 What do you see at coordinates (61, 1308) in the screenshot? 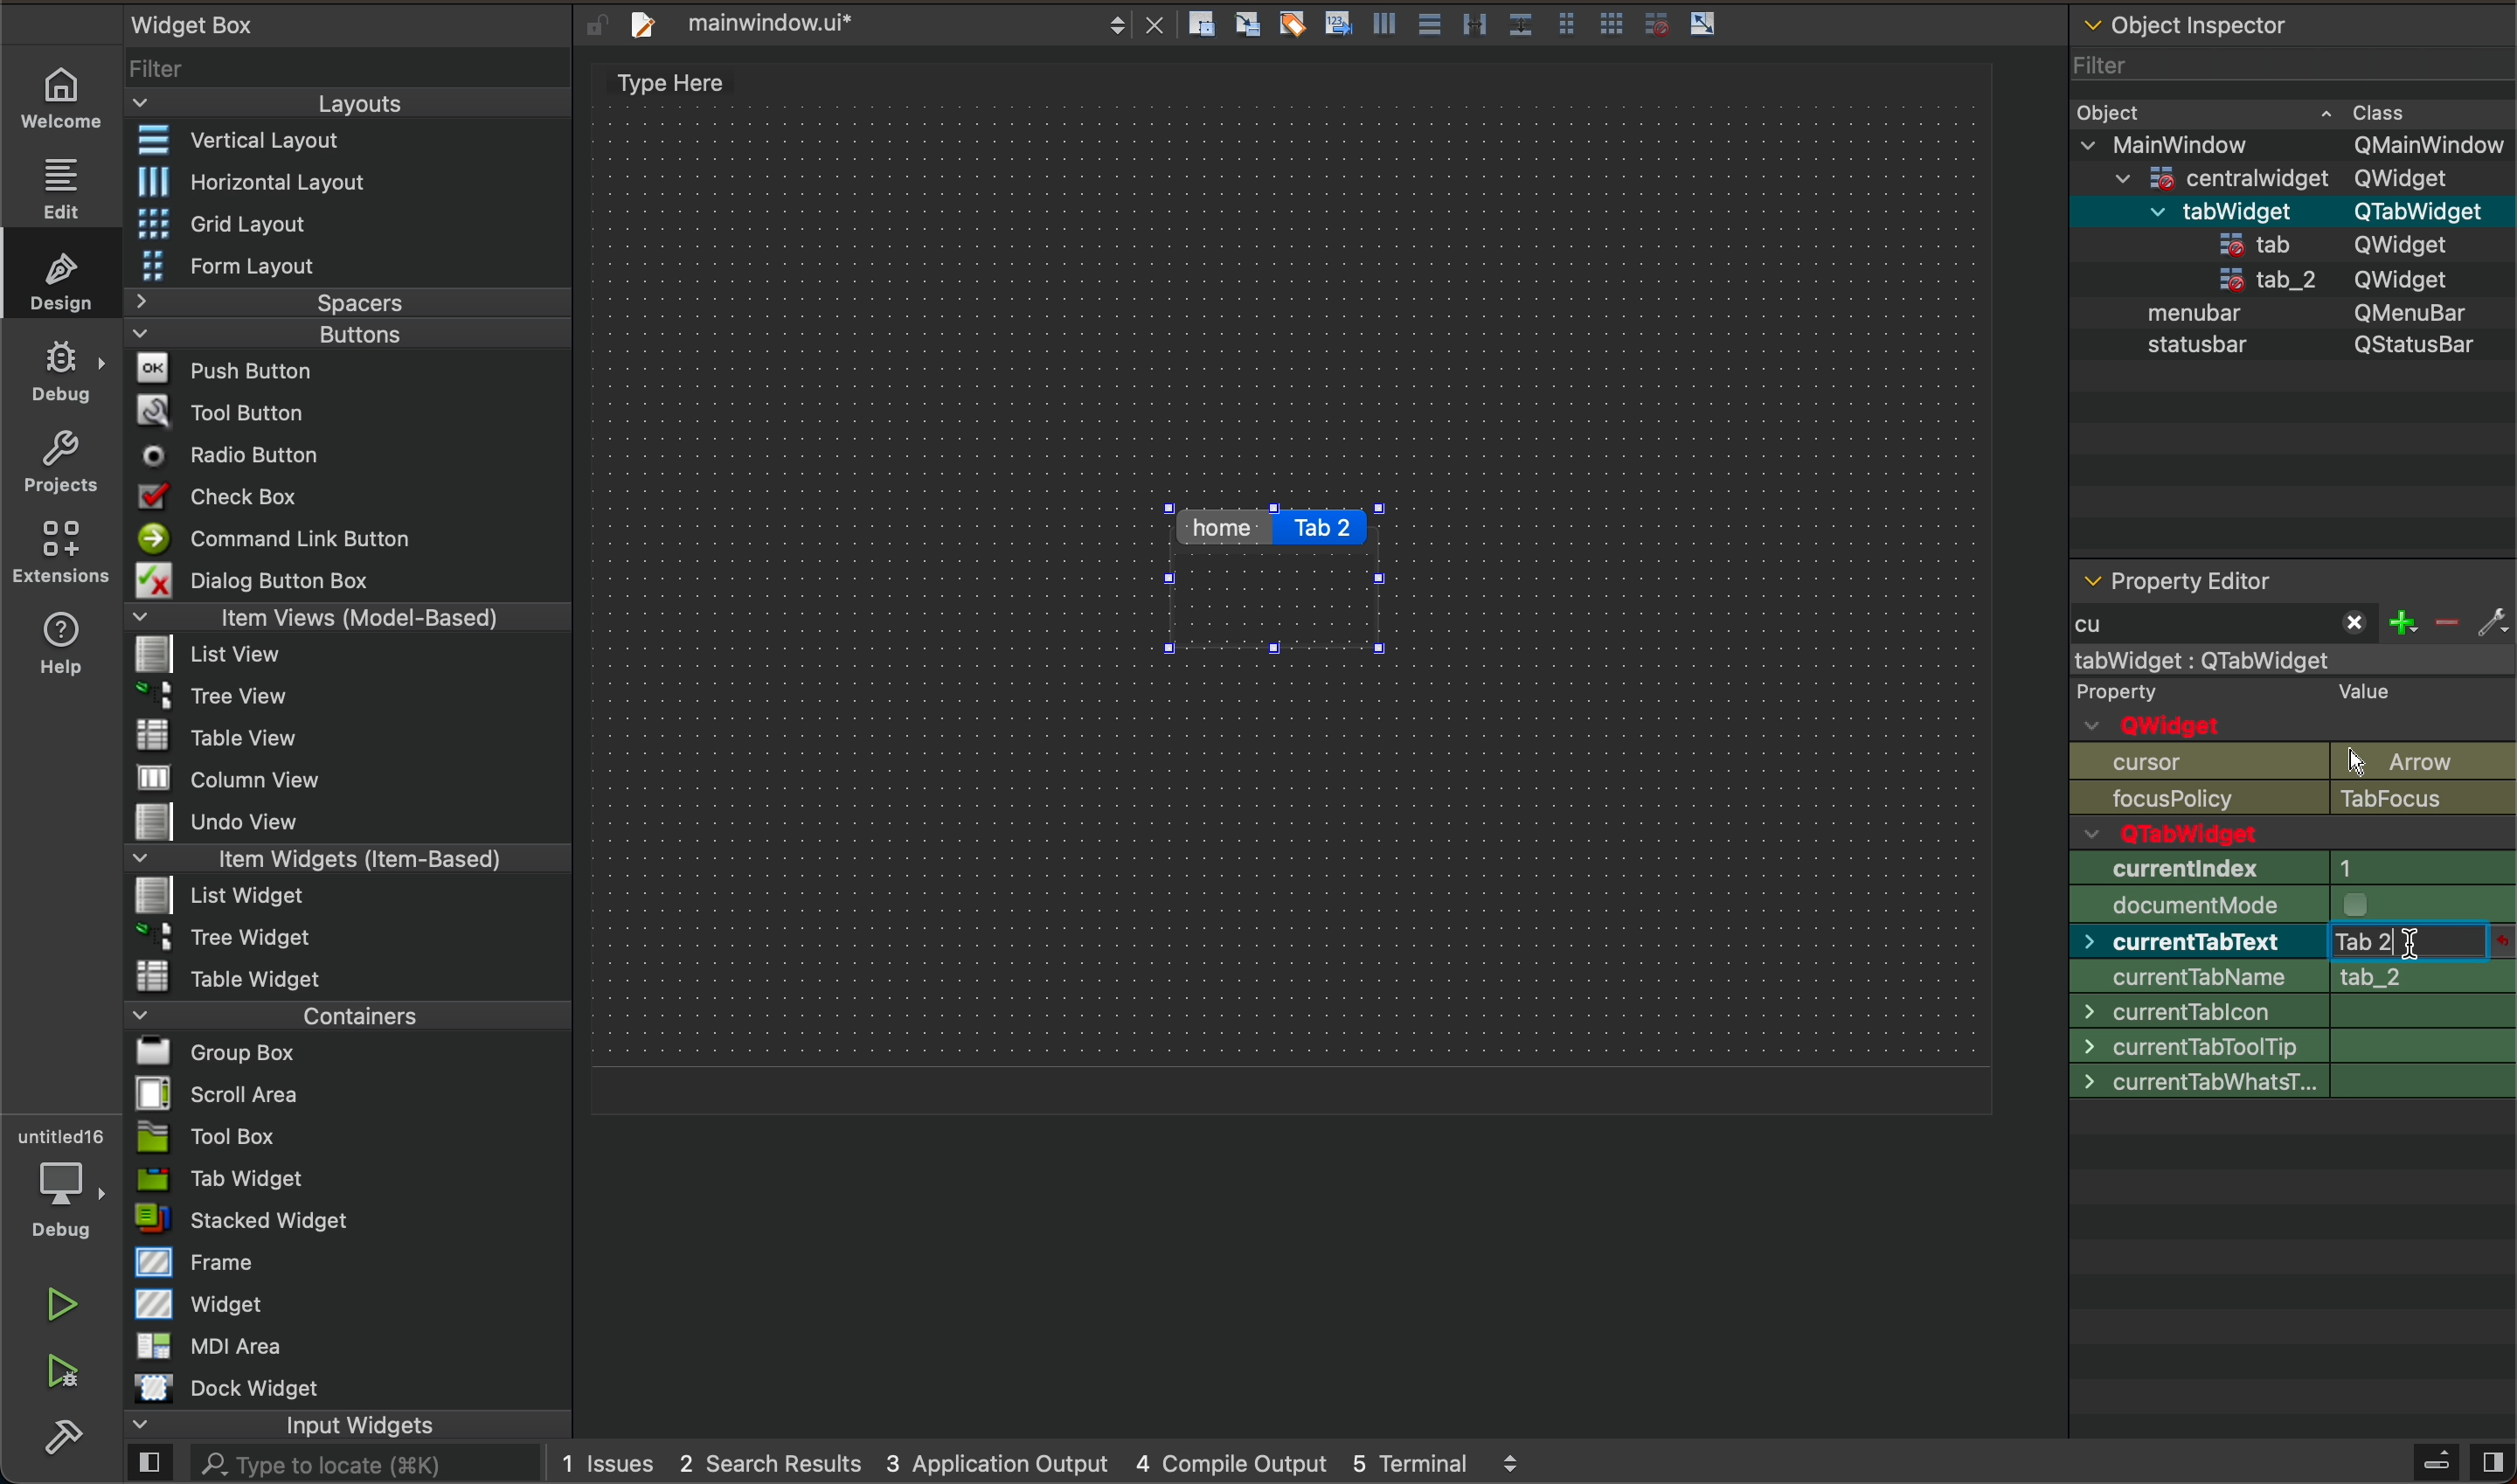
I see `play` at bounding box center [61, 1308].